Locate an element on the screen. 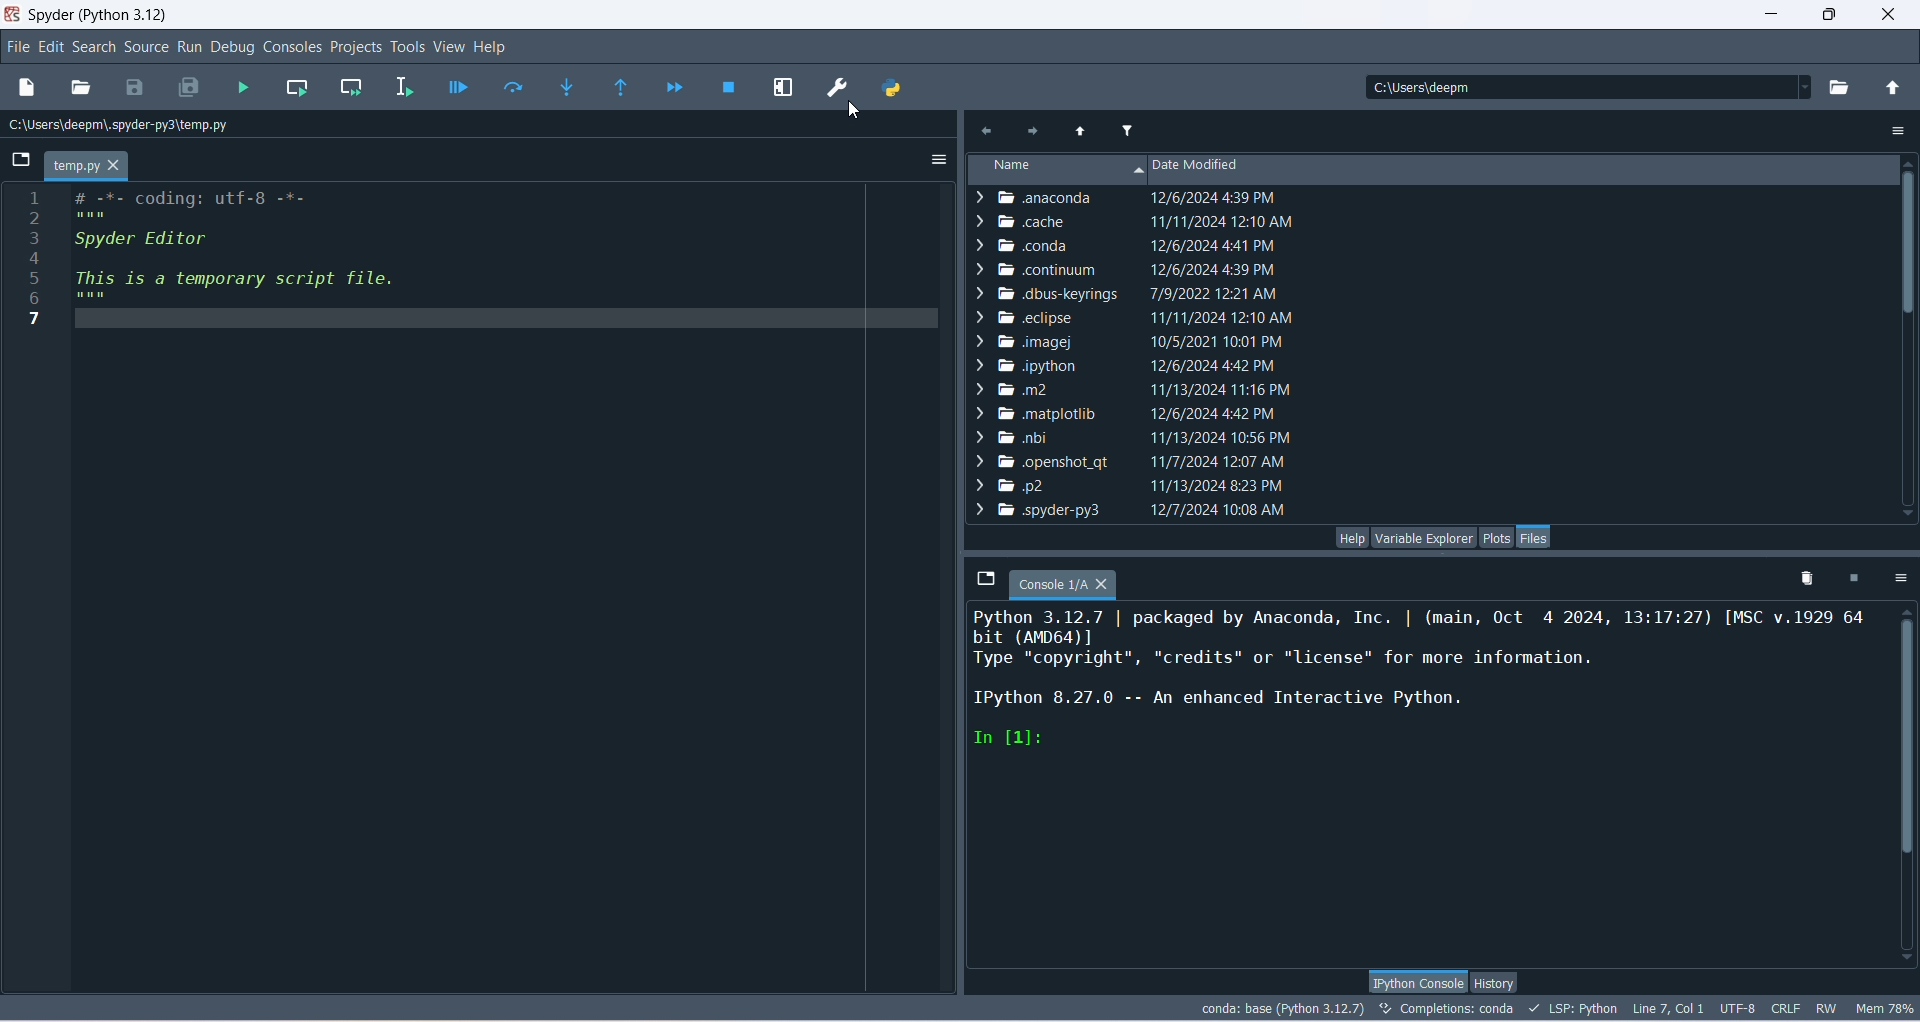 Image resolution: width=1920 pixels, height=1022 pixels. ipython console pane text is located at coordinates (1423, 683).